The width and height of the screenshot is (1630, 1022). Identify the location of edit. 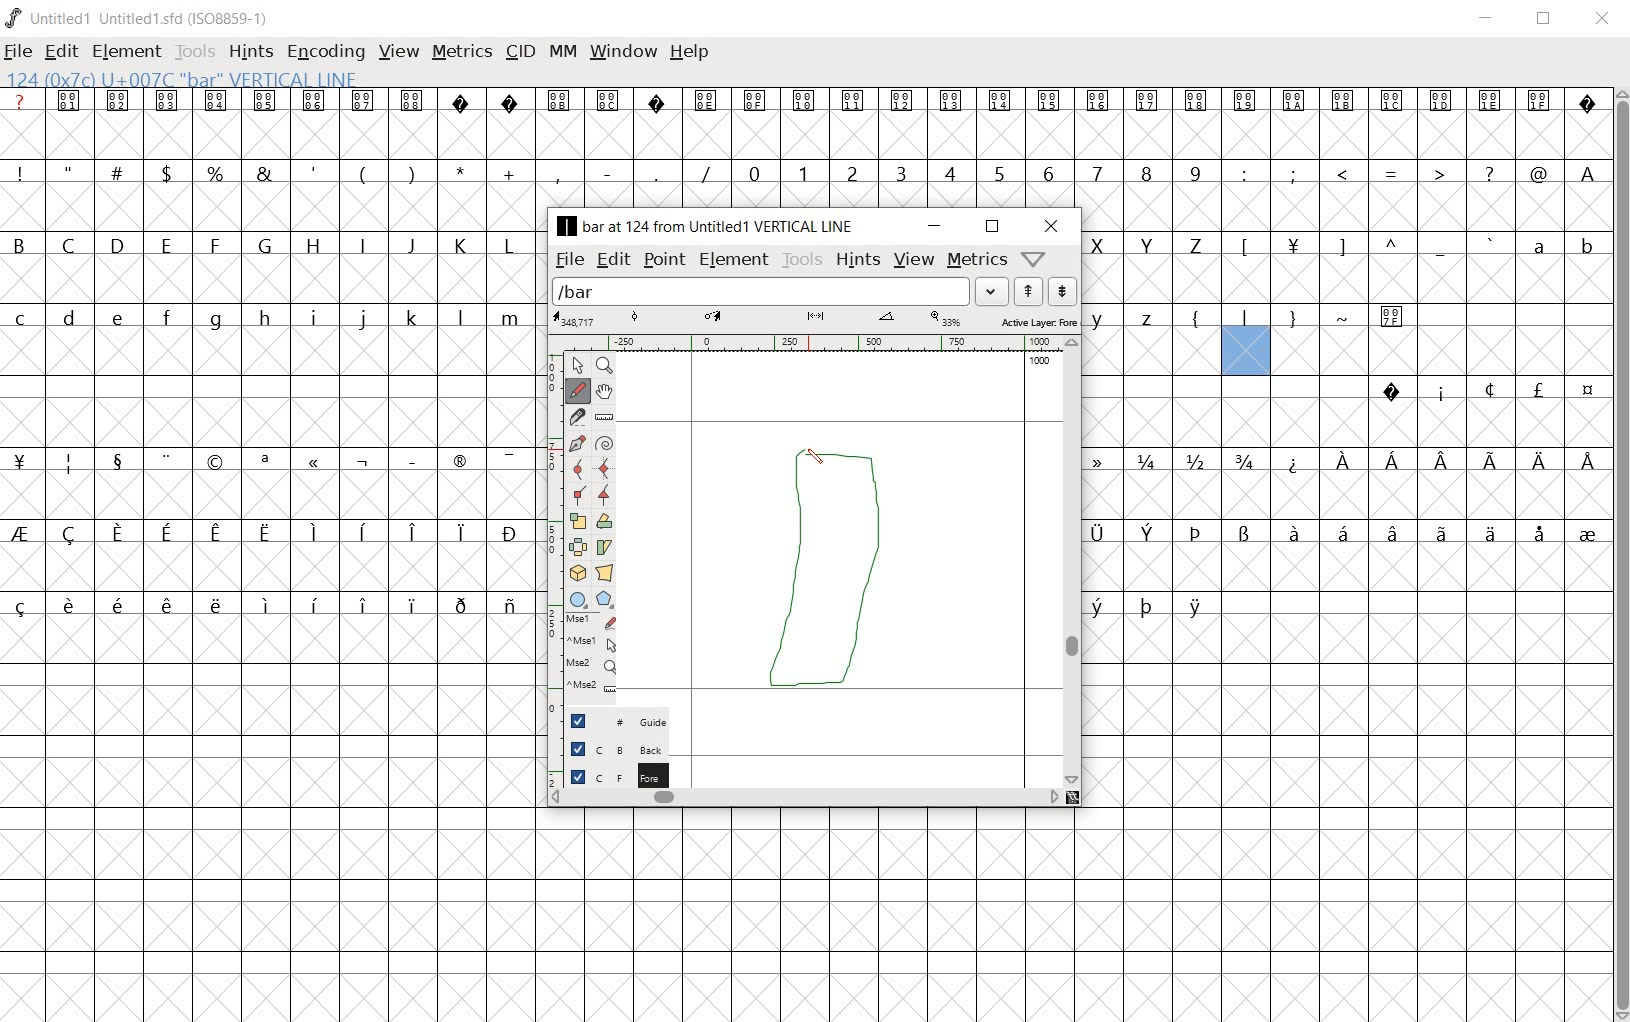
(60, 51).